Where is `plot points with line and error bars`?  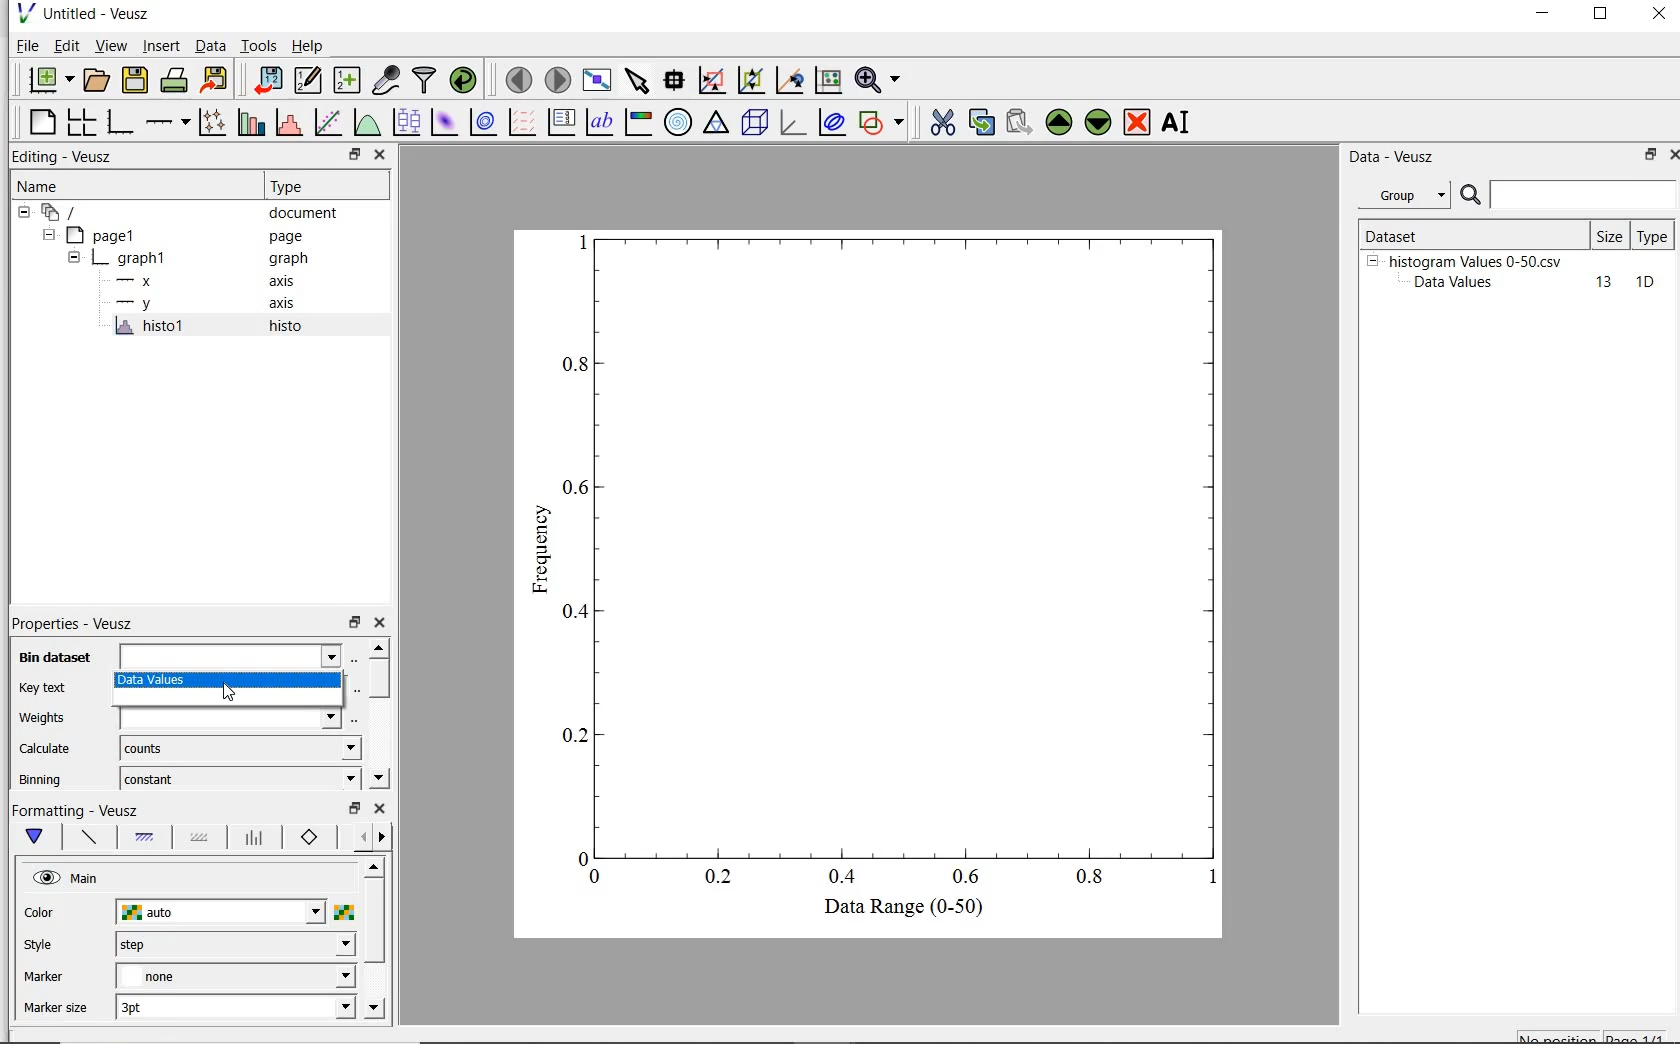
plot points with line and error bars is located at coordinates (213, 121).